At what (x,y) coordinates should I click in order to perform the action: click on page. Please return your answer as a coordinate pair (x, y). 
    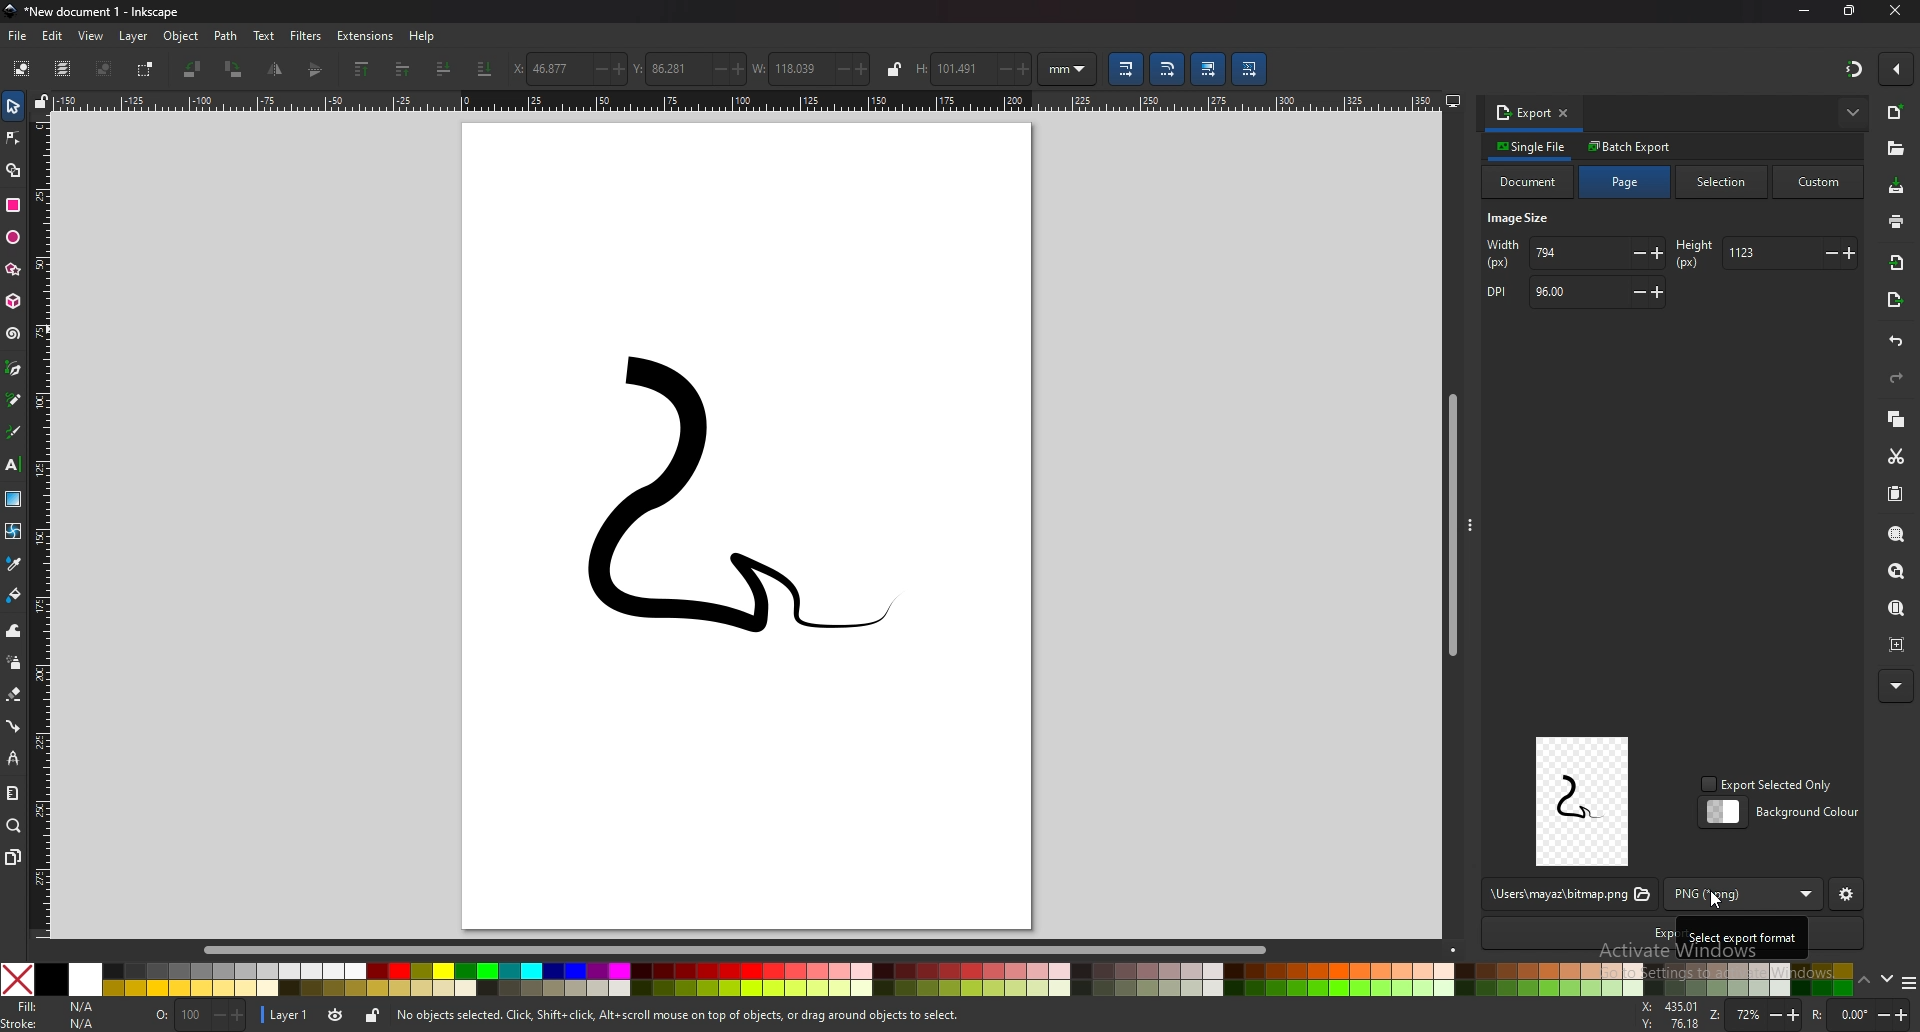
    Looking at the image, I should click on (1626, 182).